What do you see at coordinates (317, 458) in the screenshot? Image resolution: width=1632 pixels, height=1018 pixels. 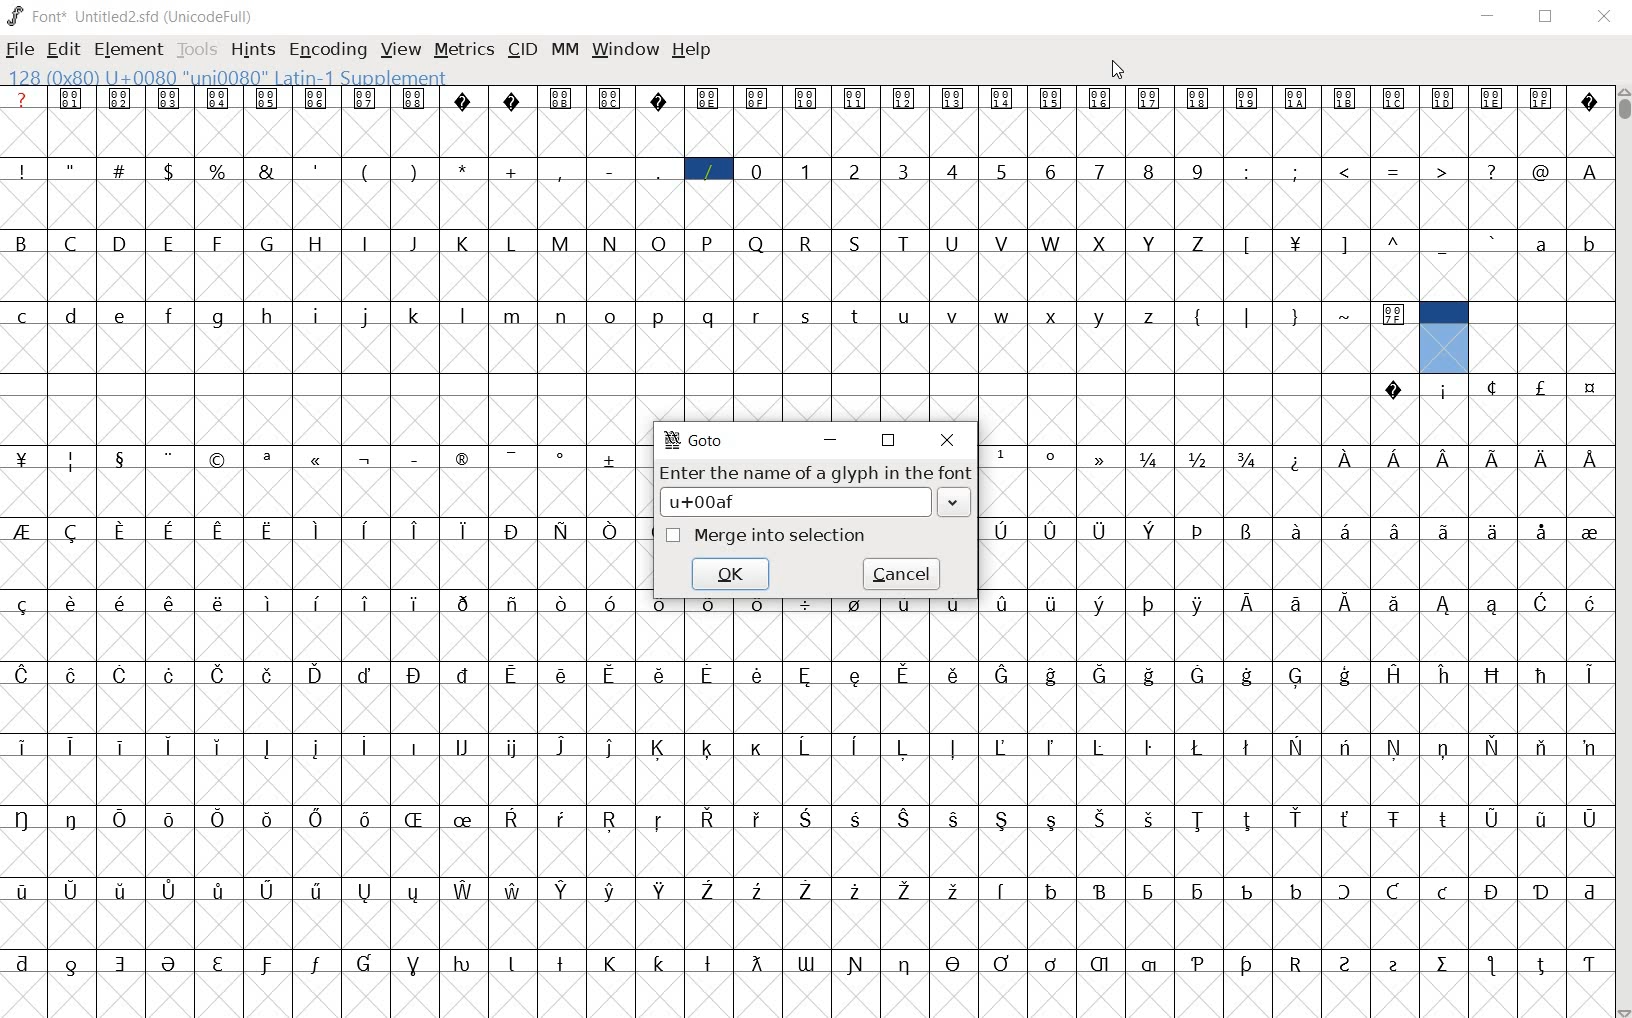 I see `Symbol` at bounding box center [317, 458].